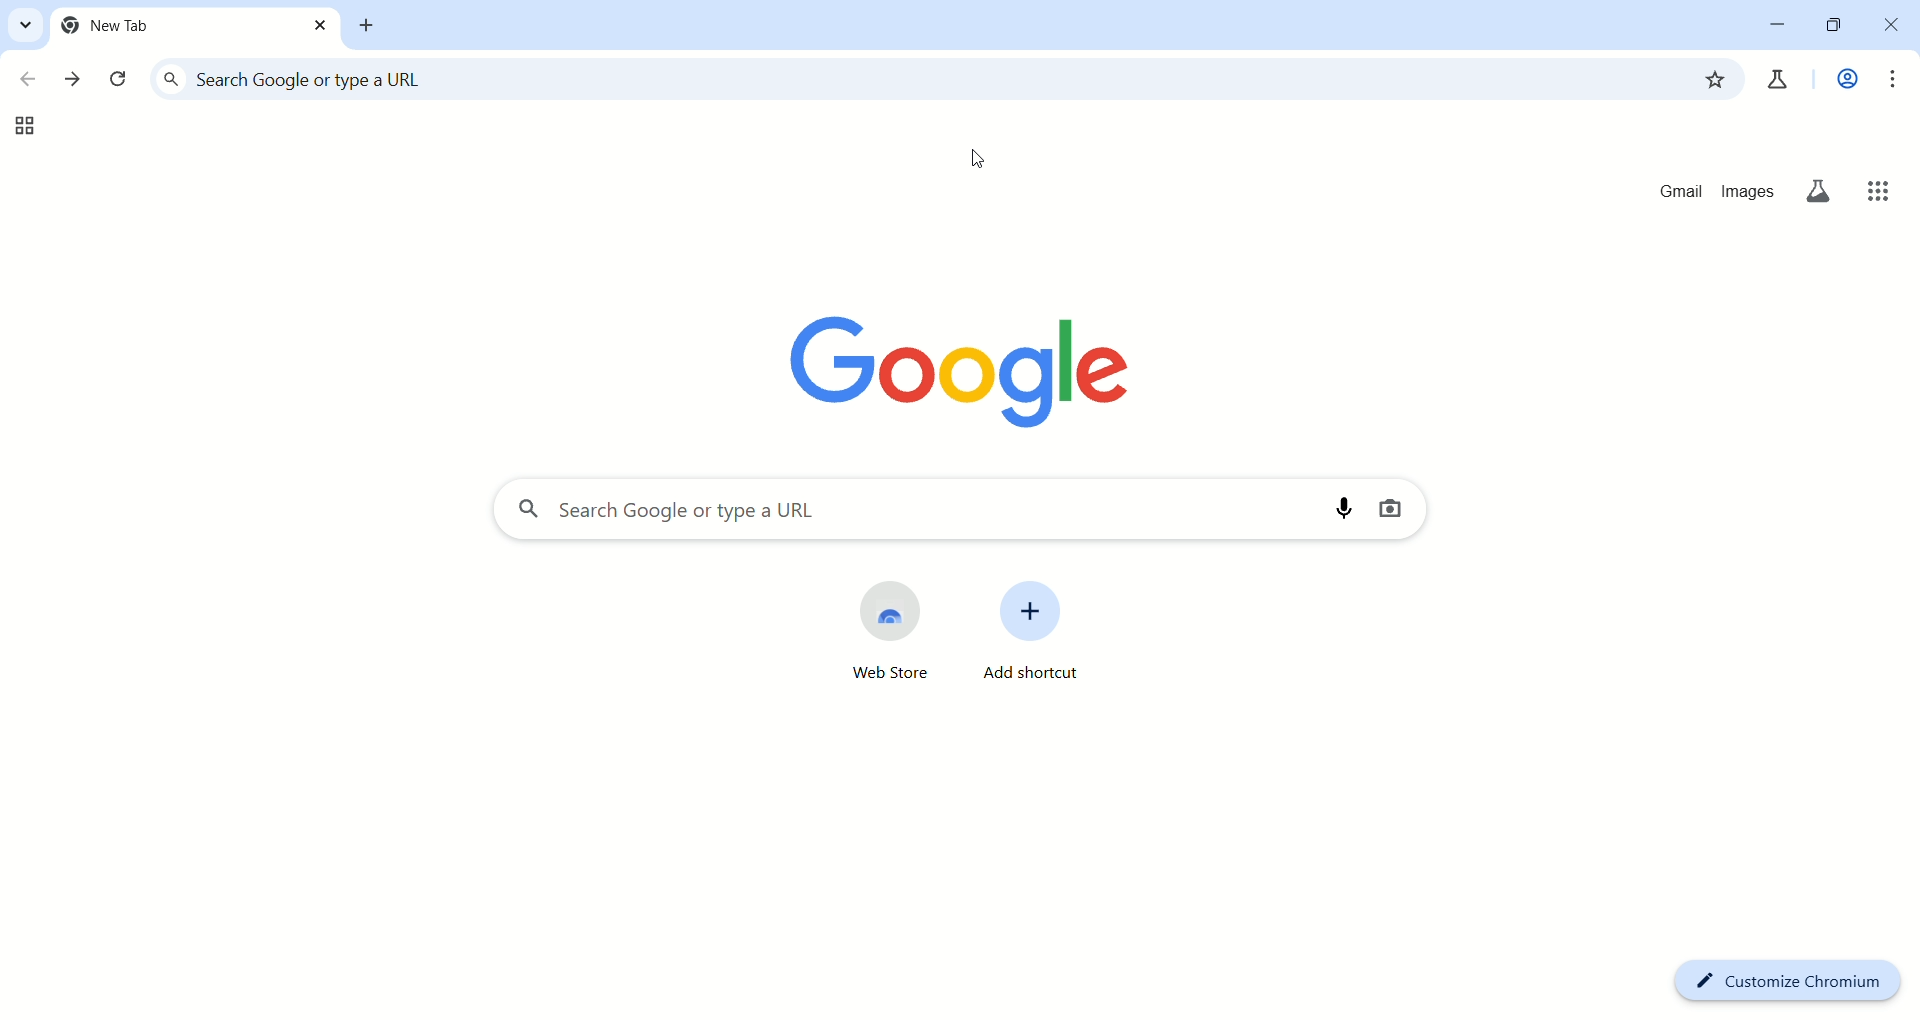 The width and height of the screenshot is (1920, 1020). What do you see at coordinates (1790, 981) in the screenshot?
I see `customize chromium` at bounding box center [1790, 981].